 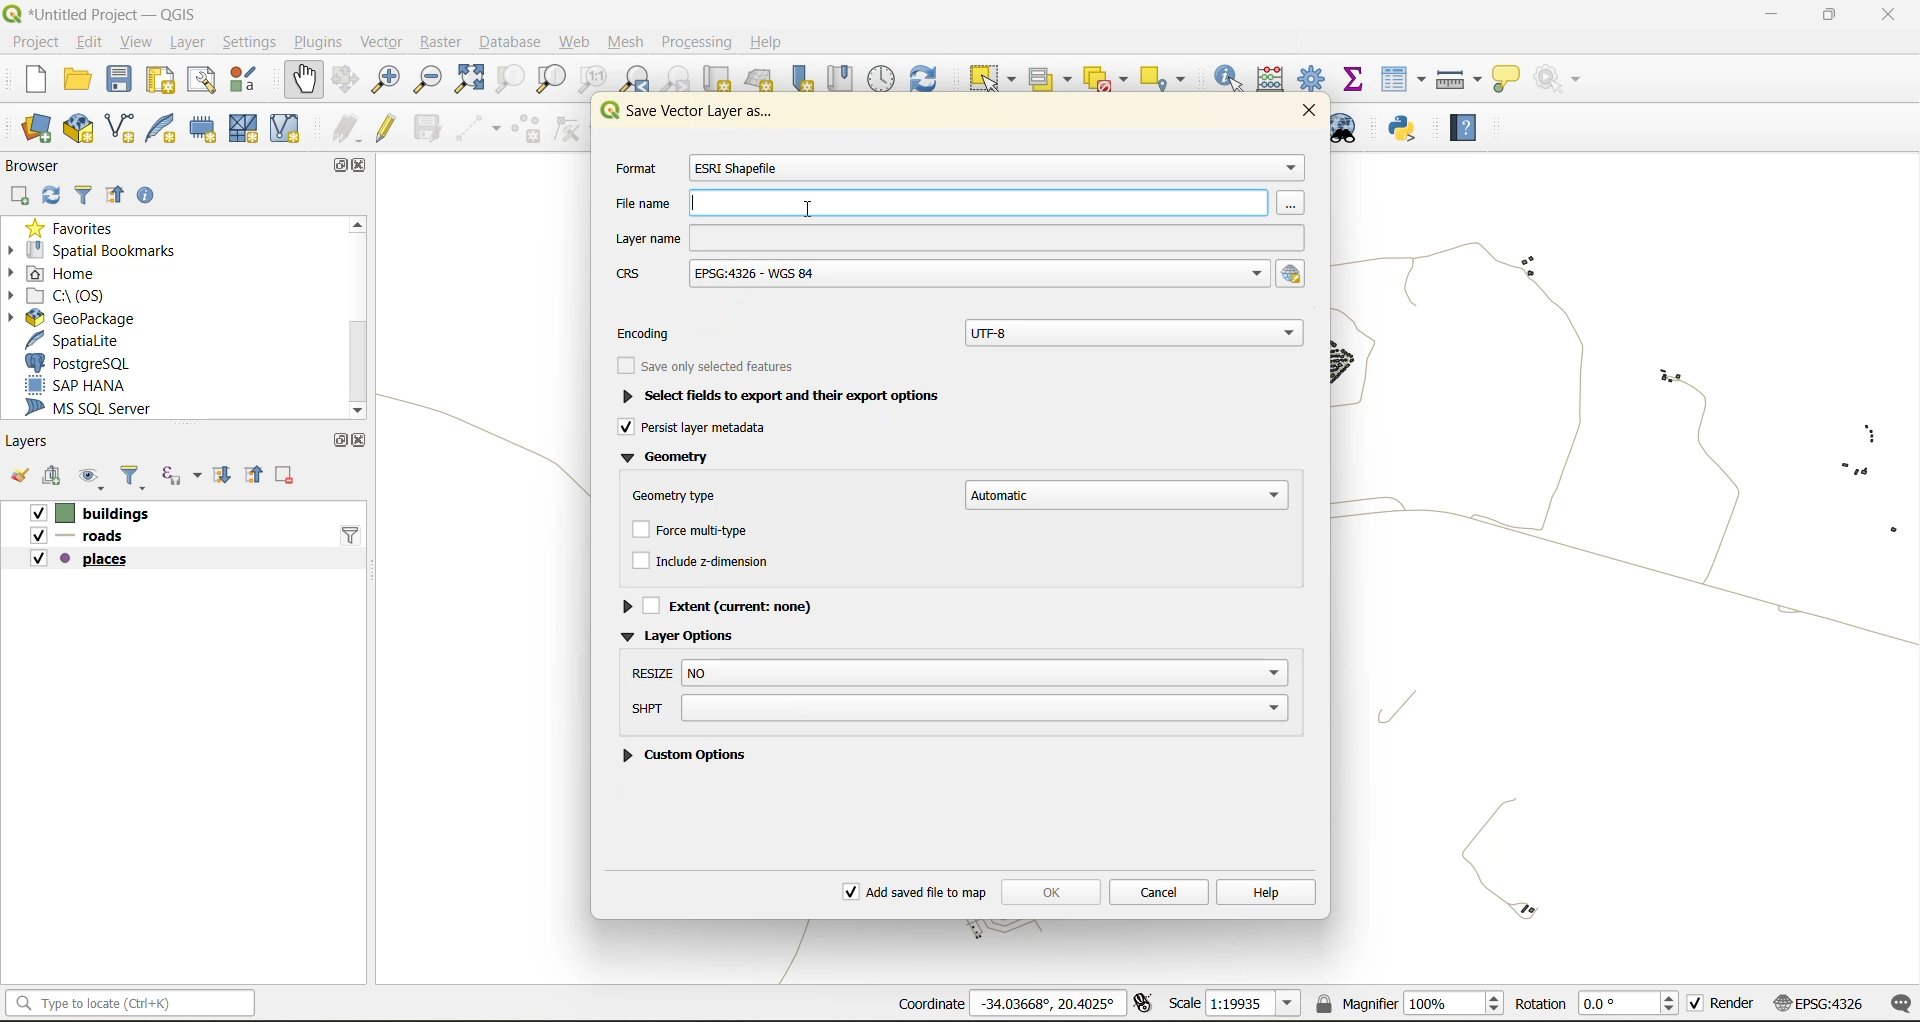 What do you see at coordinates (1597, 1005) in the screenshot?
I see `rotation` at bounding box center [1597, 1005].